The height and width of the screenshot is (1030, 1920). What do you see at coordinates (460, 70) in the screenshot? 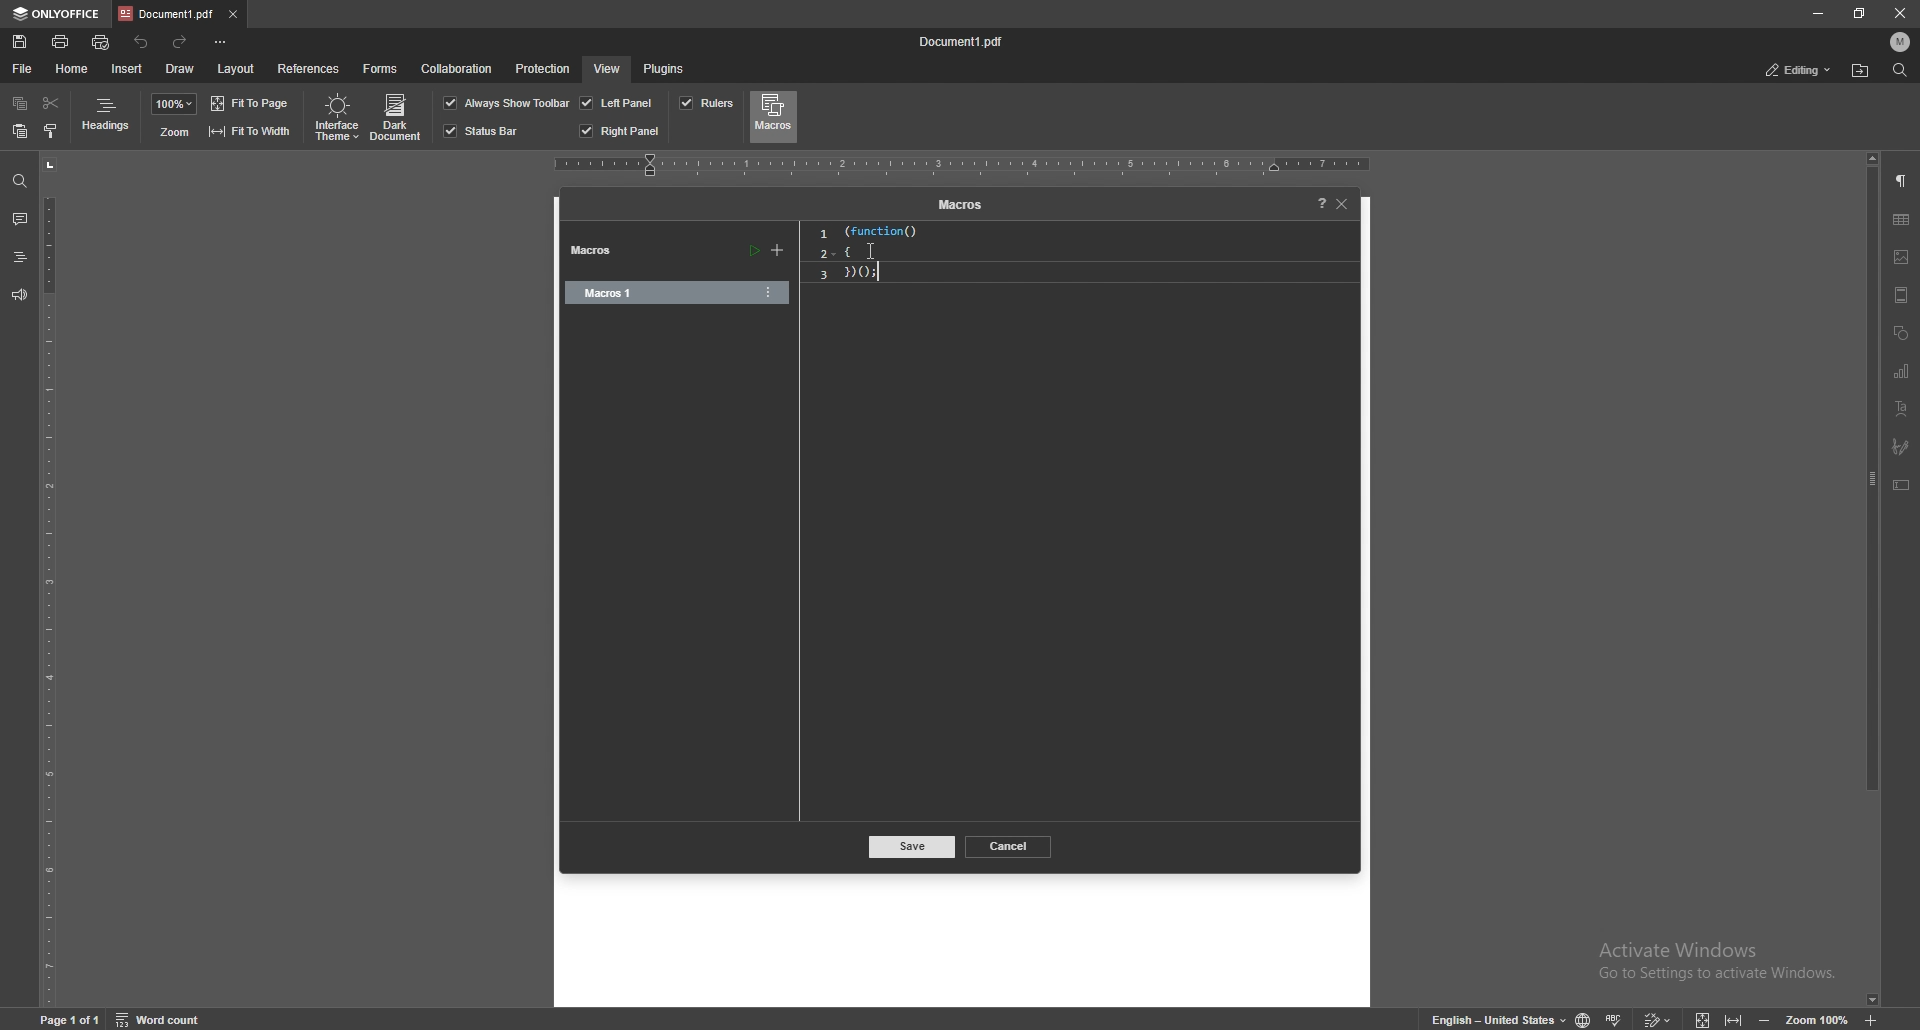
I see `collaboration` at bounding box center [460, 70].